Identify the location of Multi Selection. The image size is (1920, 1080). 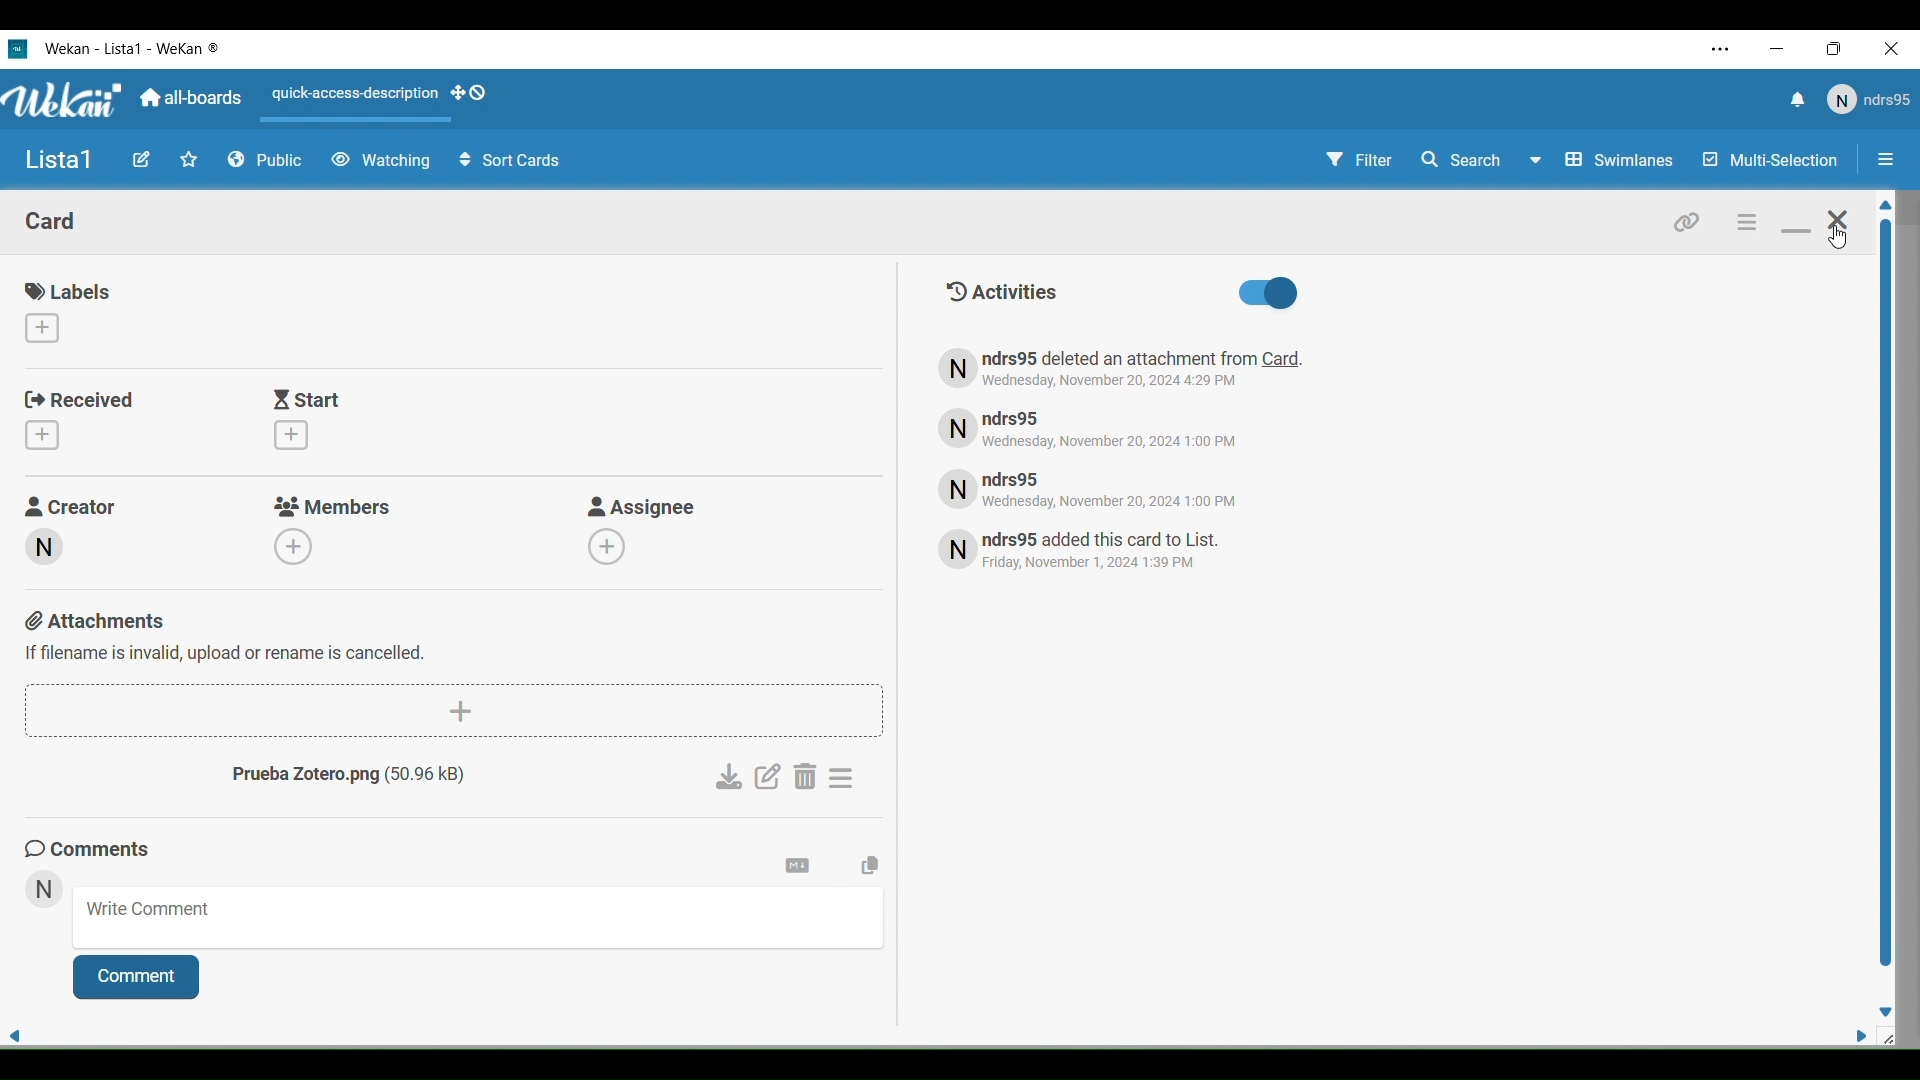
(1768, 161).